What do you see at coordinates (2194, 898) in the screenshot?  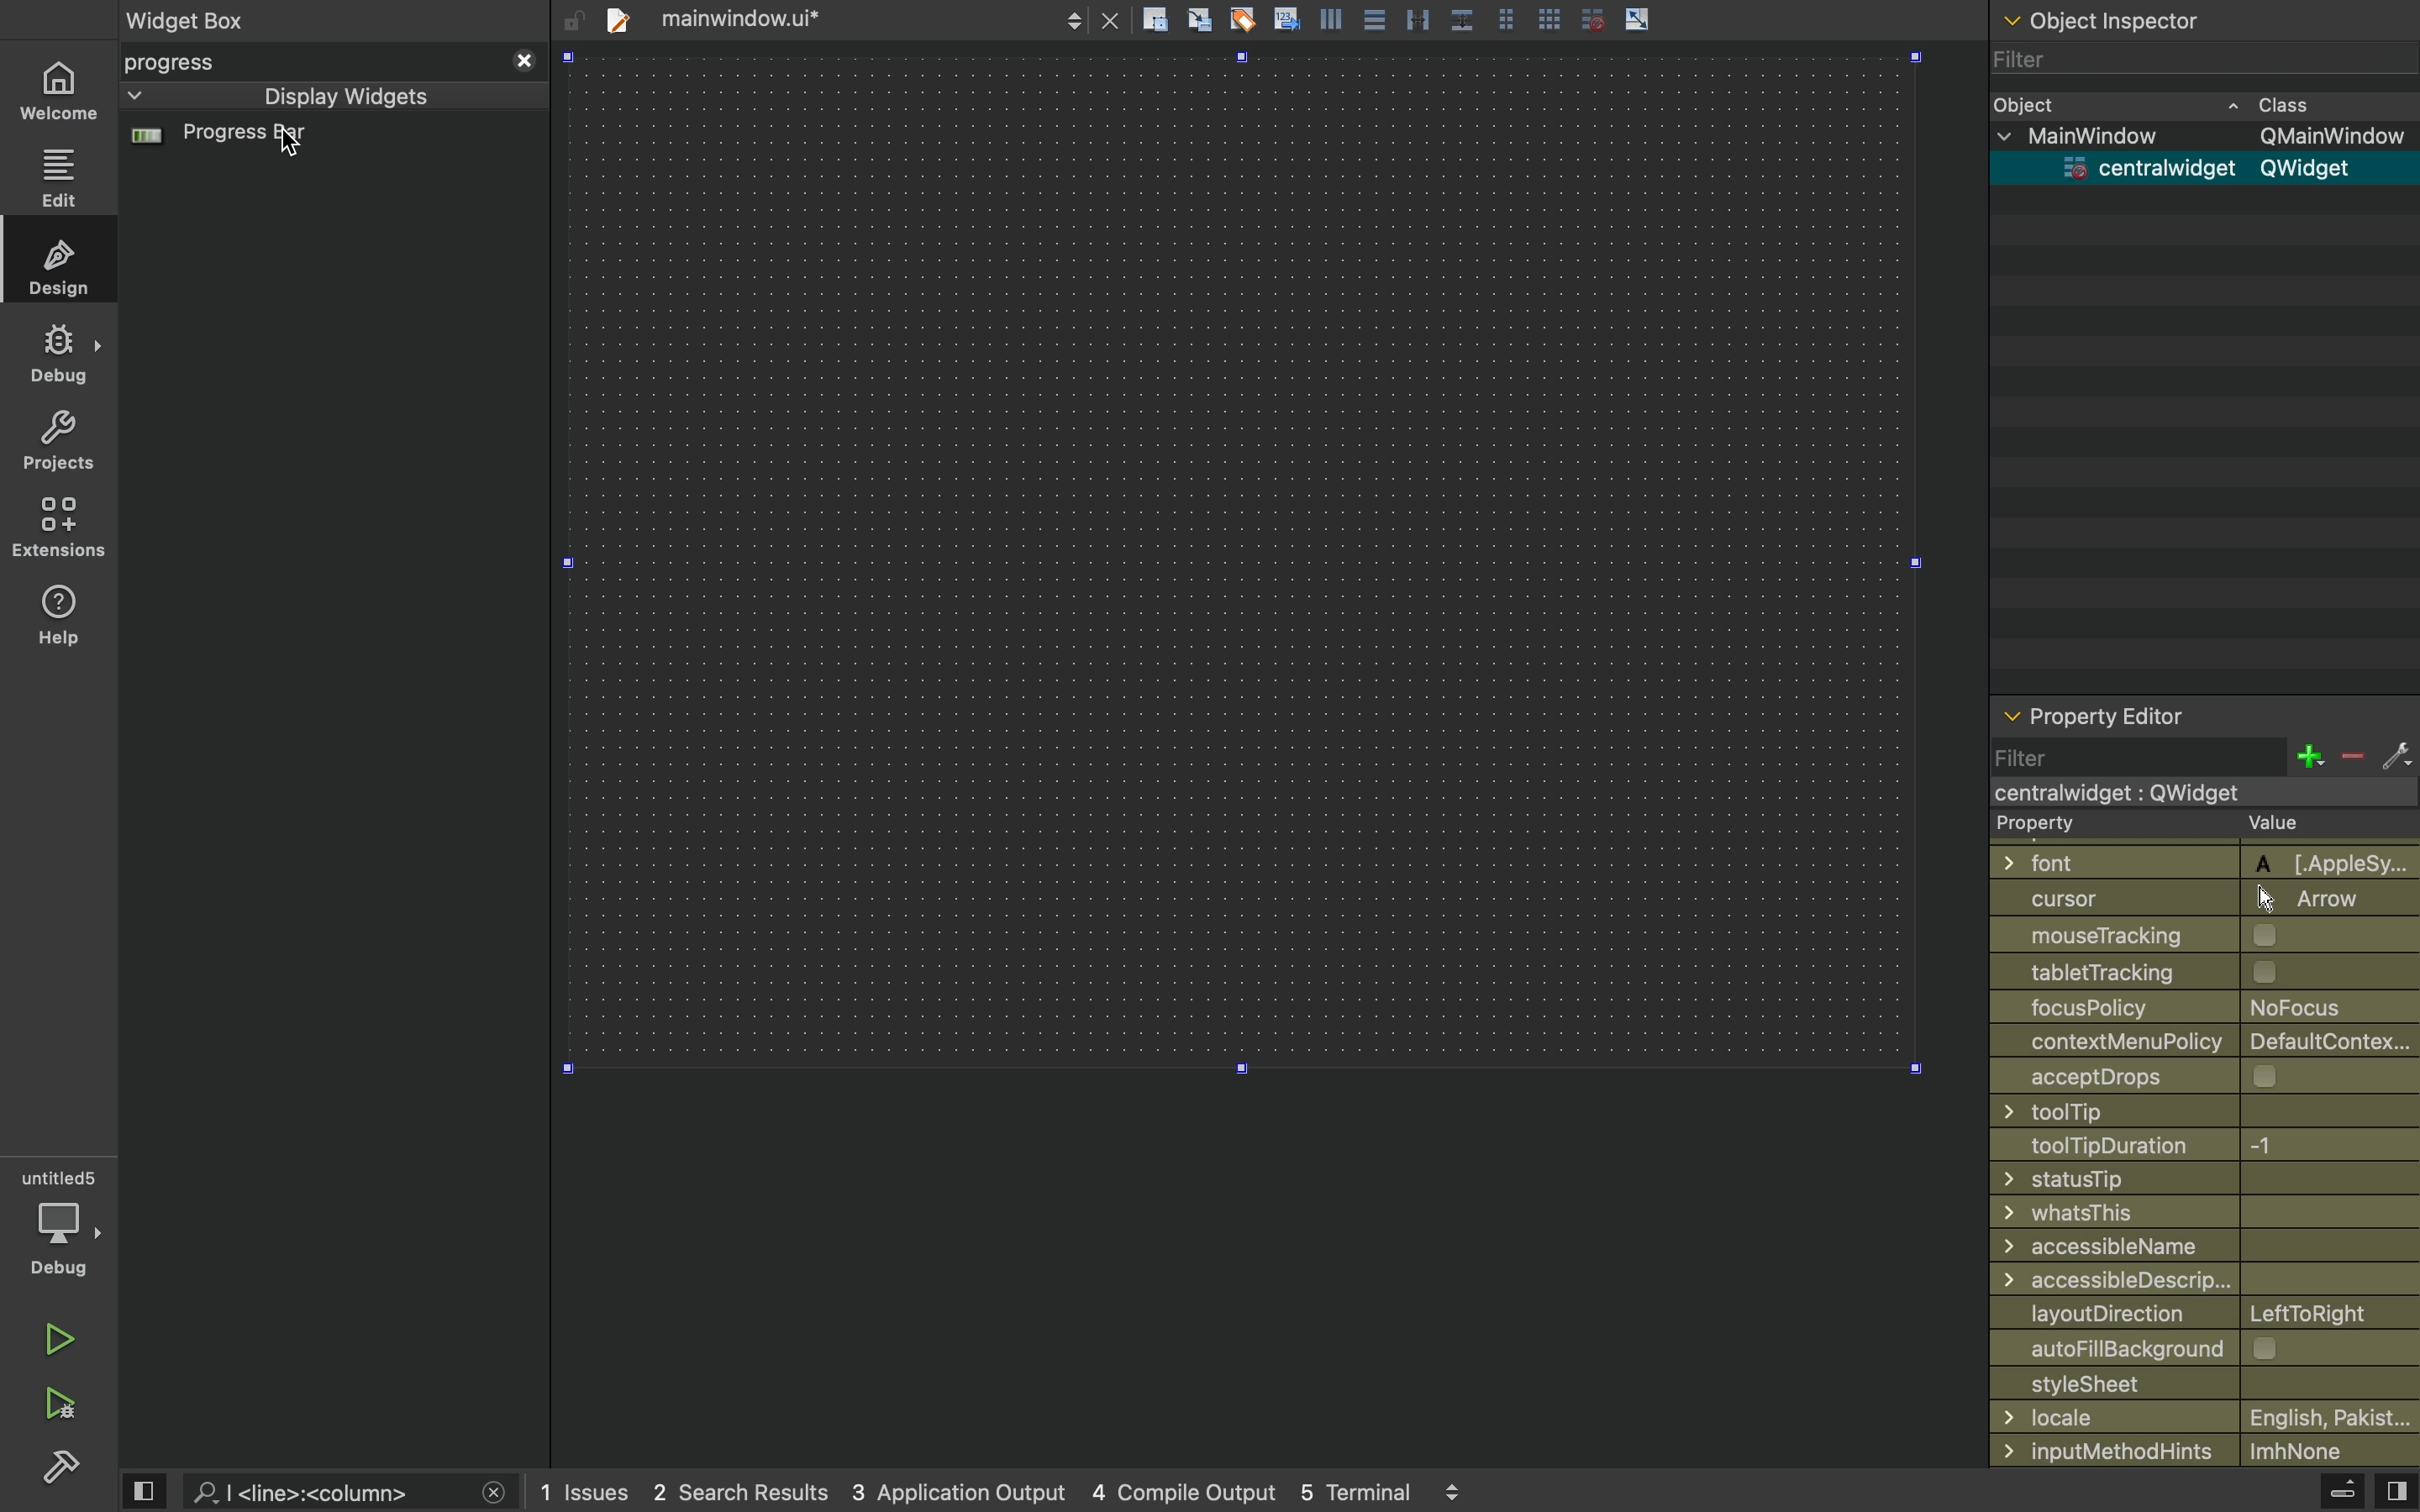 I see `cursor` at bounding box center [2194, 898].